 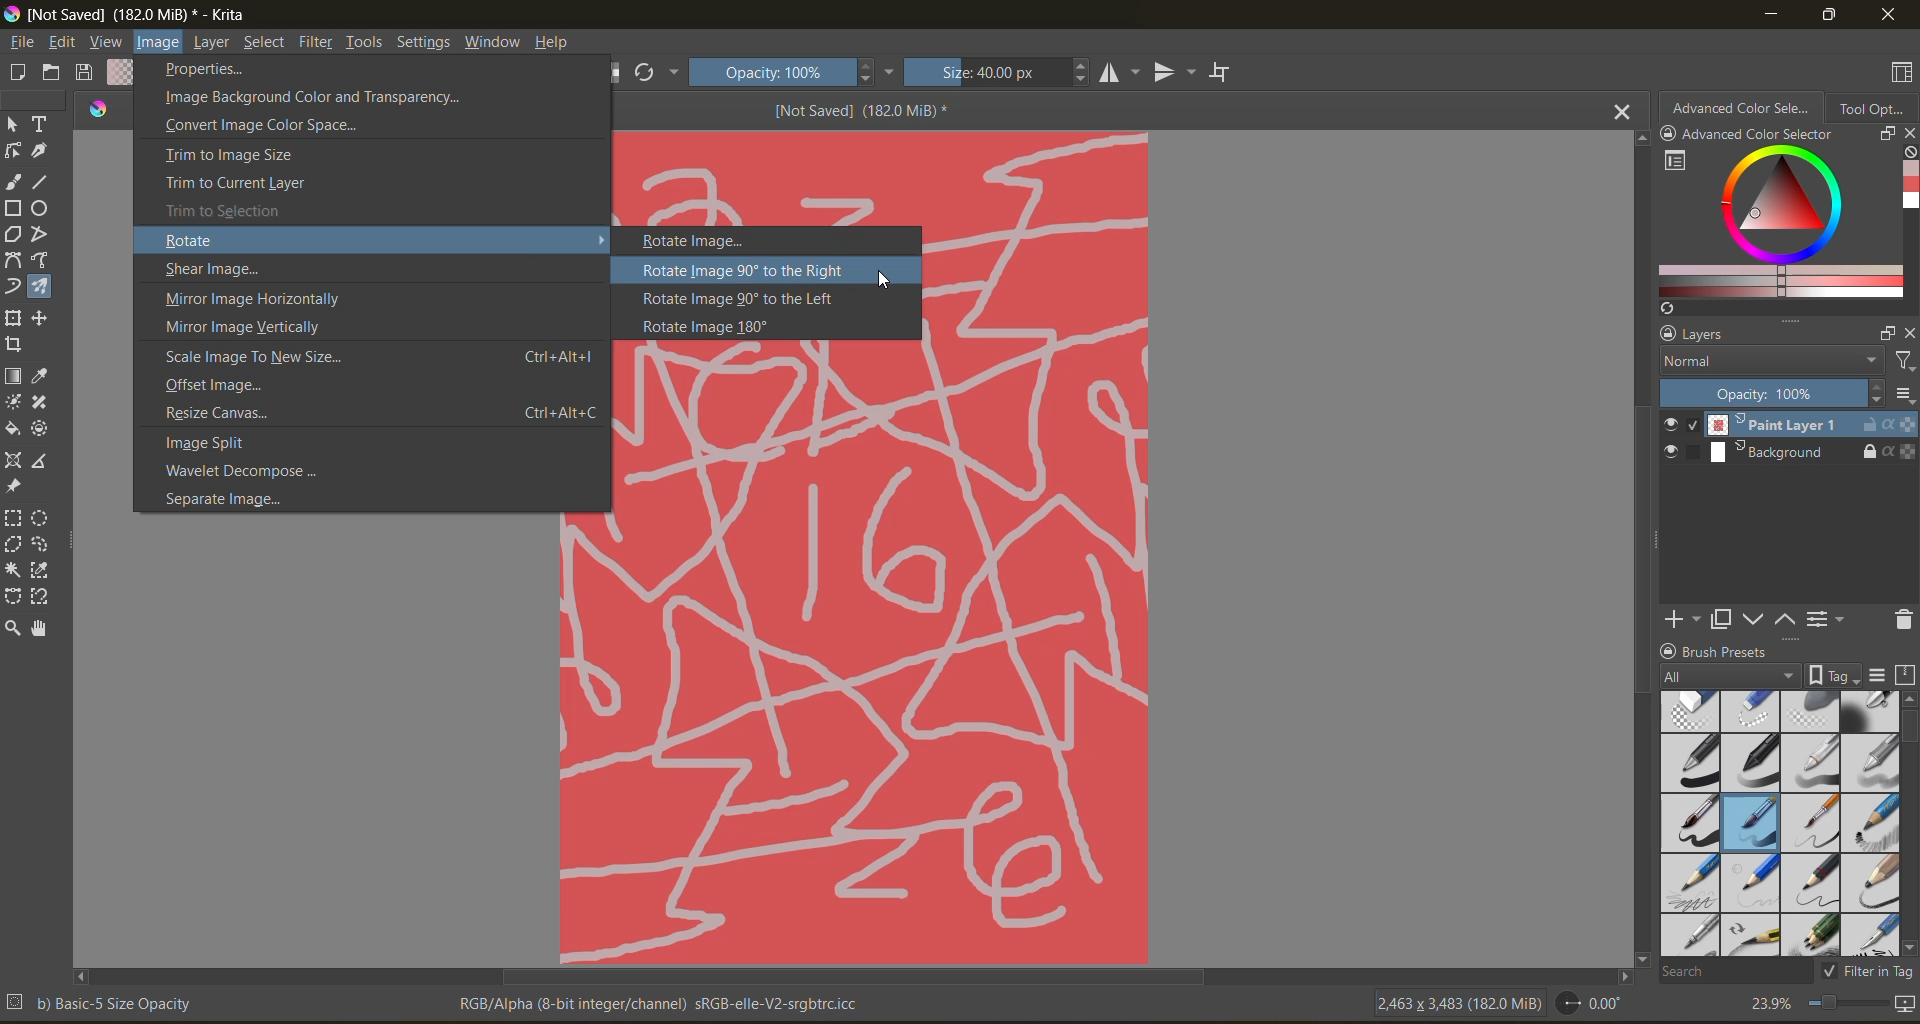 I want to click on display settings, so click(x=1879, y=676).